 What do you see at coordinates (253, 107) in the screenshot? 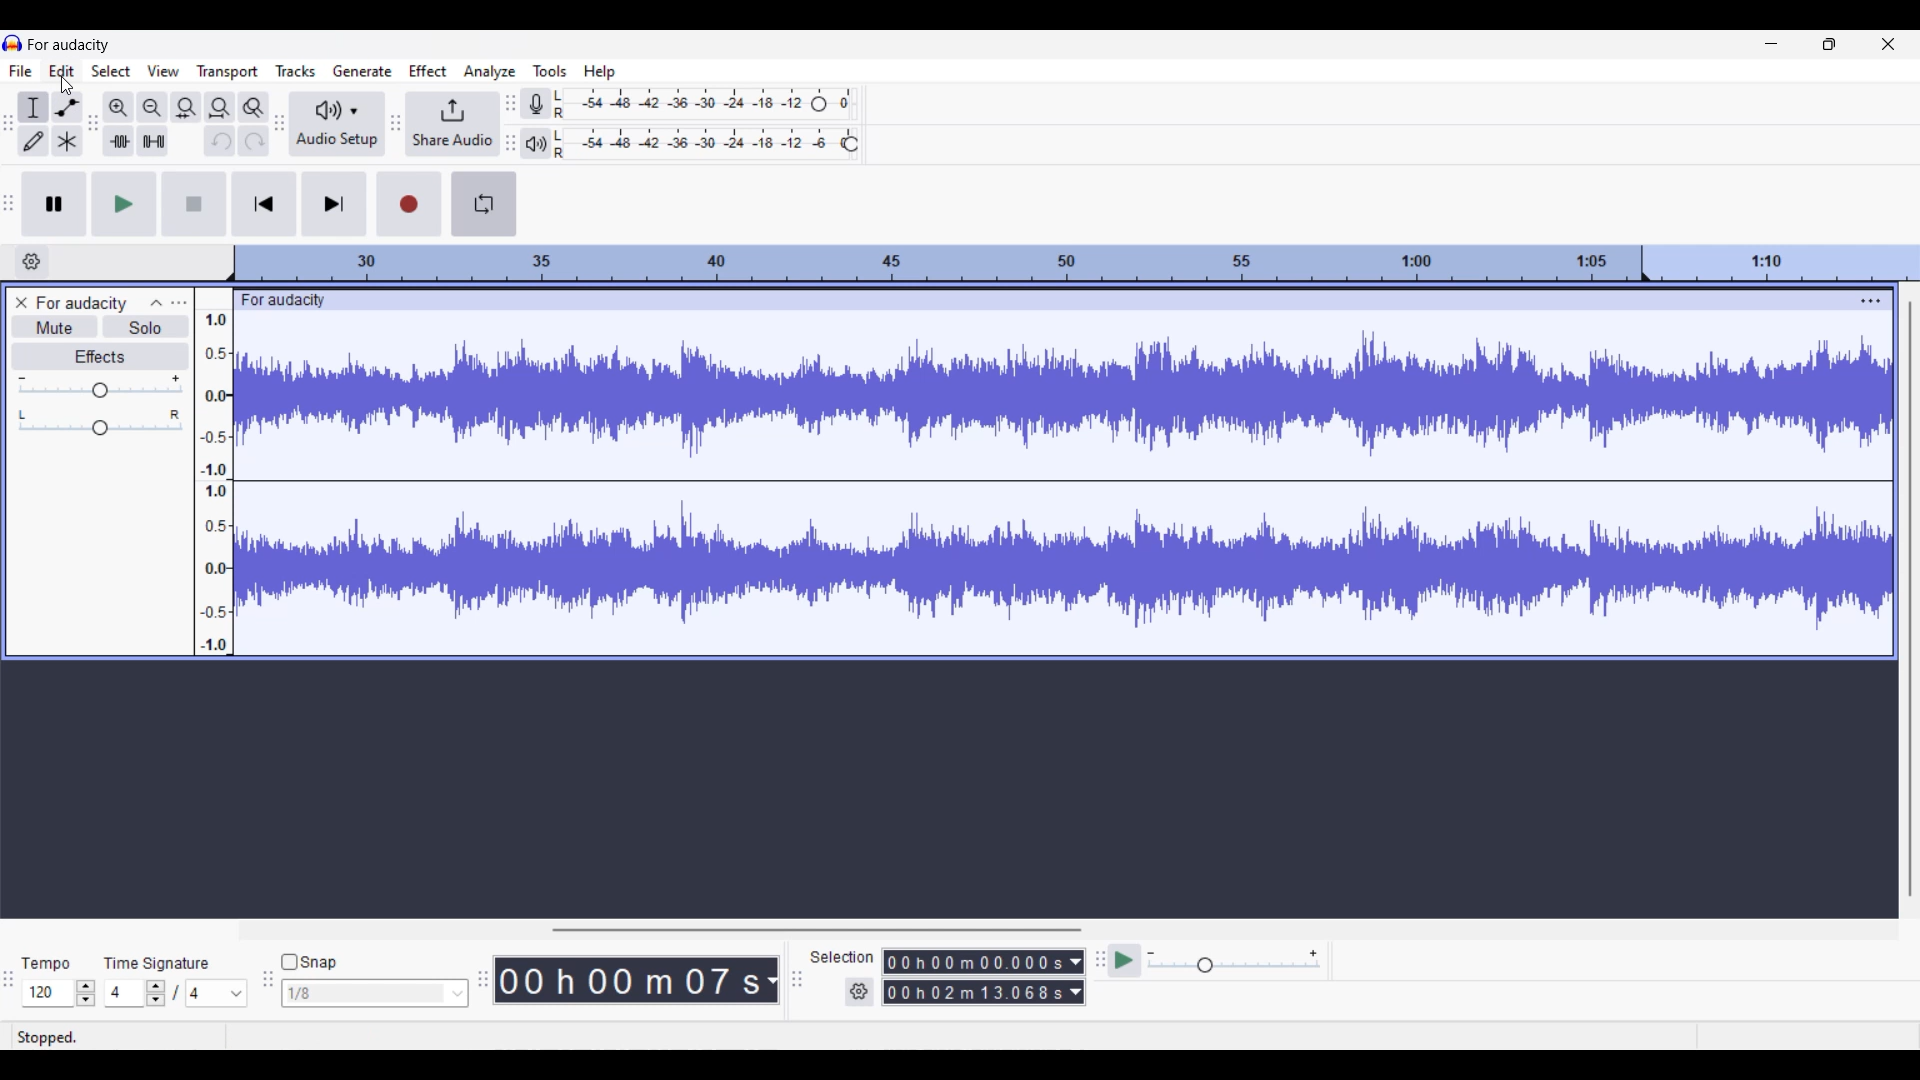
I see `Zoom toggle` at bounding box center [253, 107].